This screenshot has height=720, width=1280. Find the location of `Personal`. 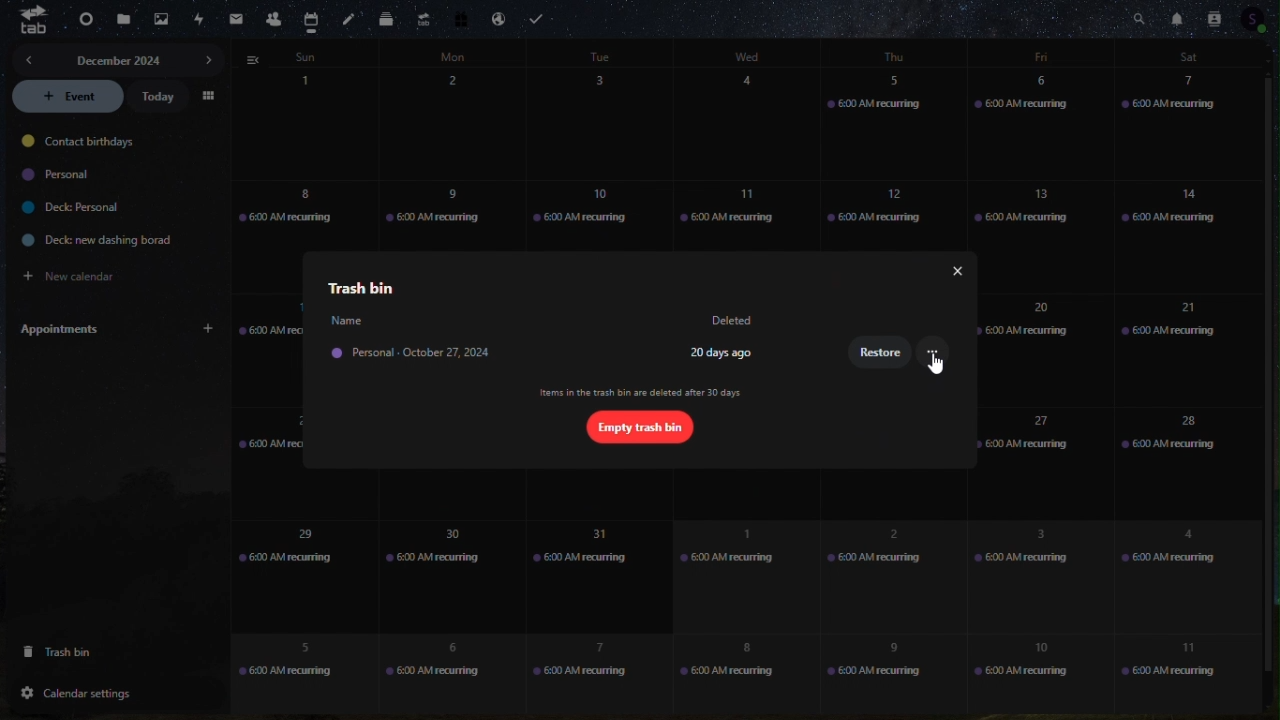

Personal is located at coordinates (424, 356).